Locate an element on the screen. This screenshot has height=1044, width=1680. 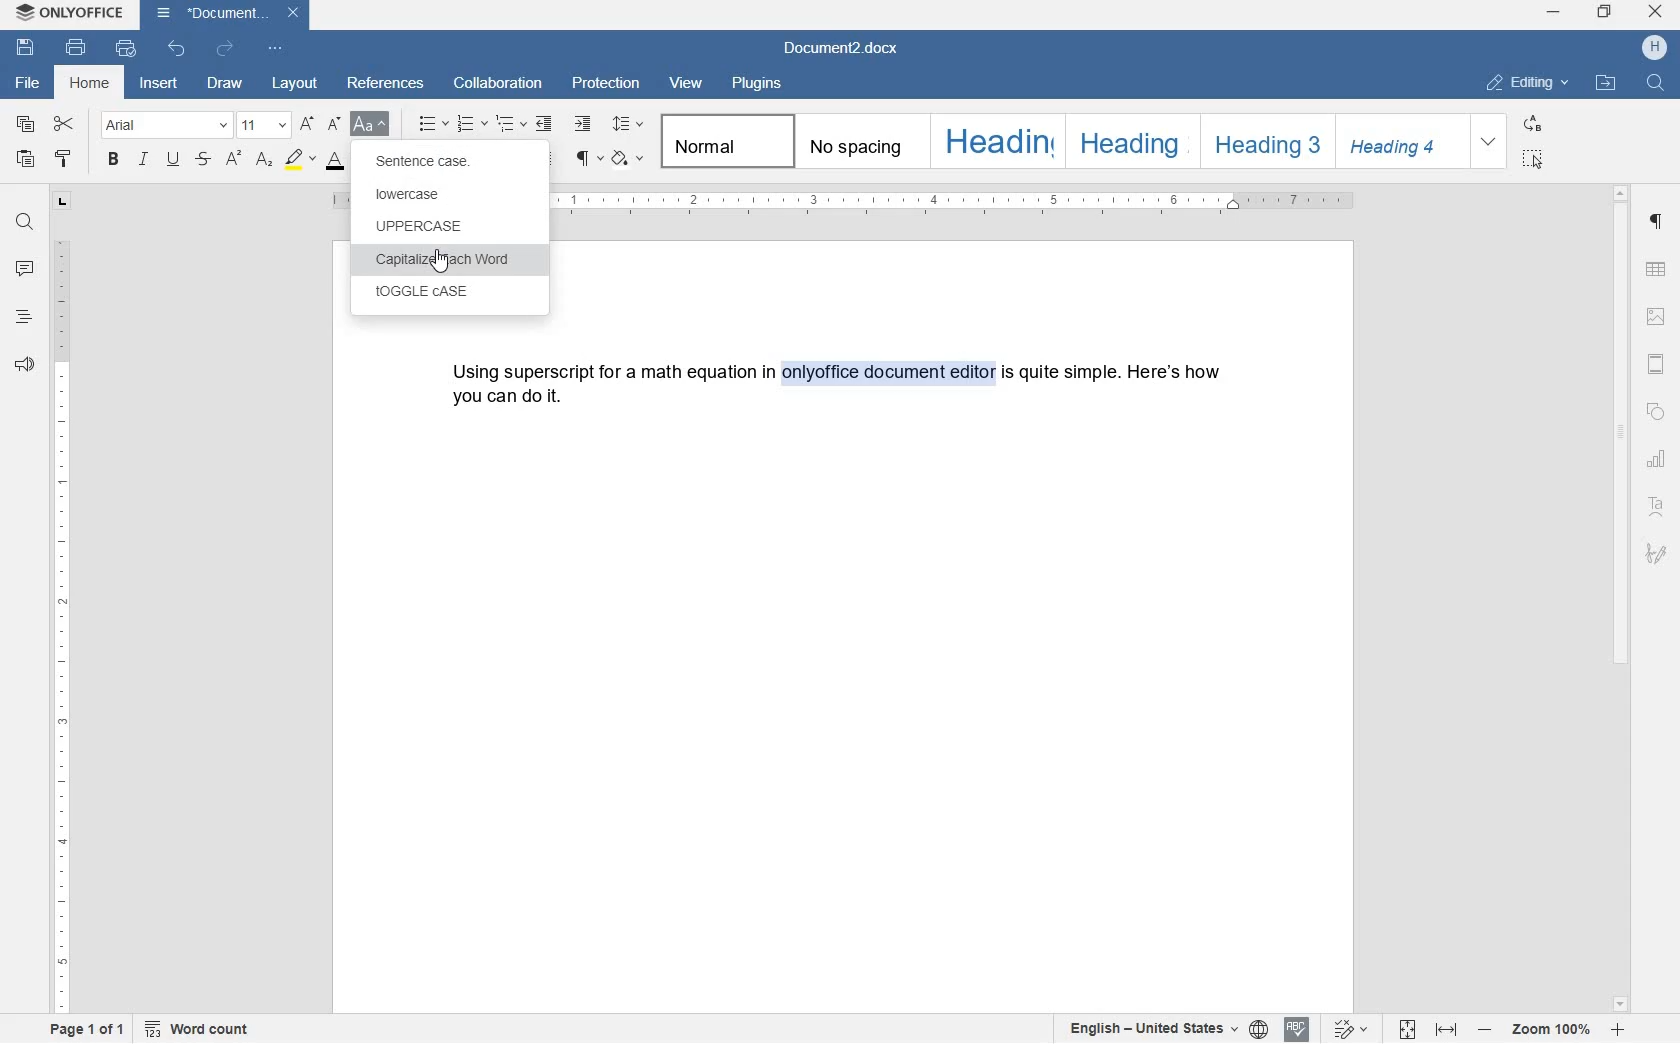
file is located at coordinates (25, 84).